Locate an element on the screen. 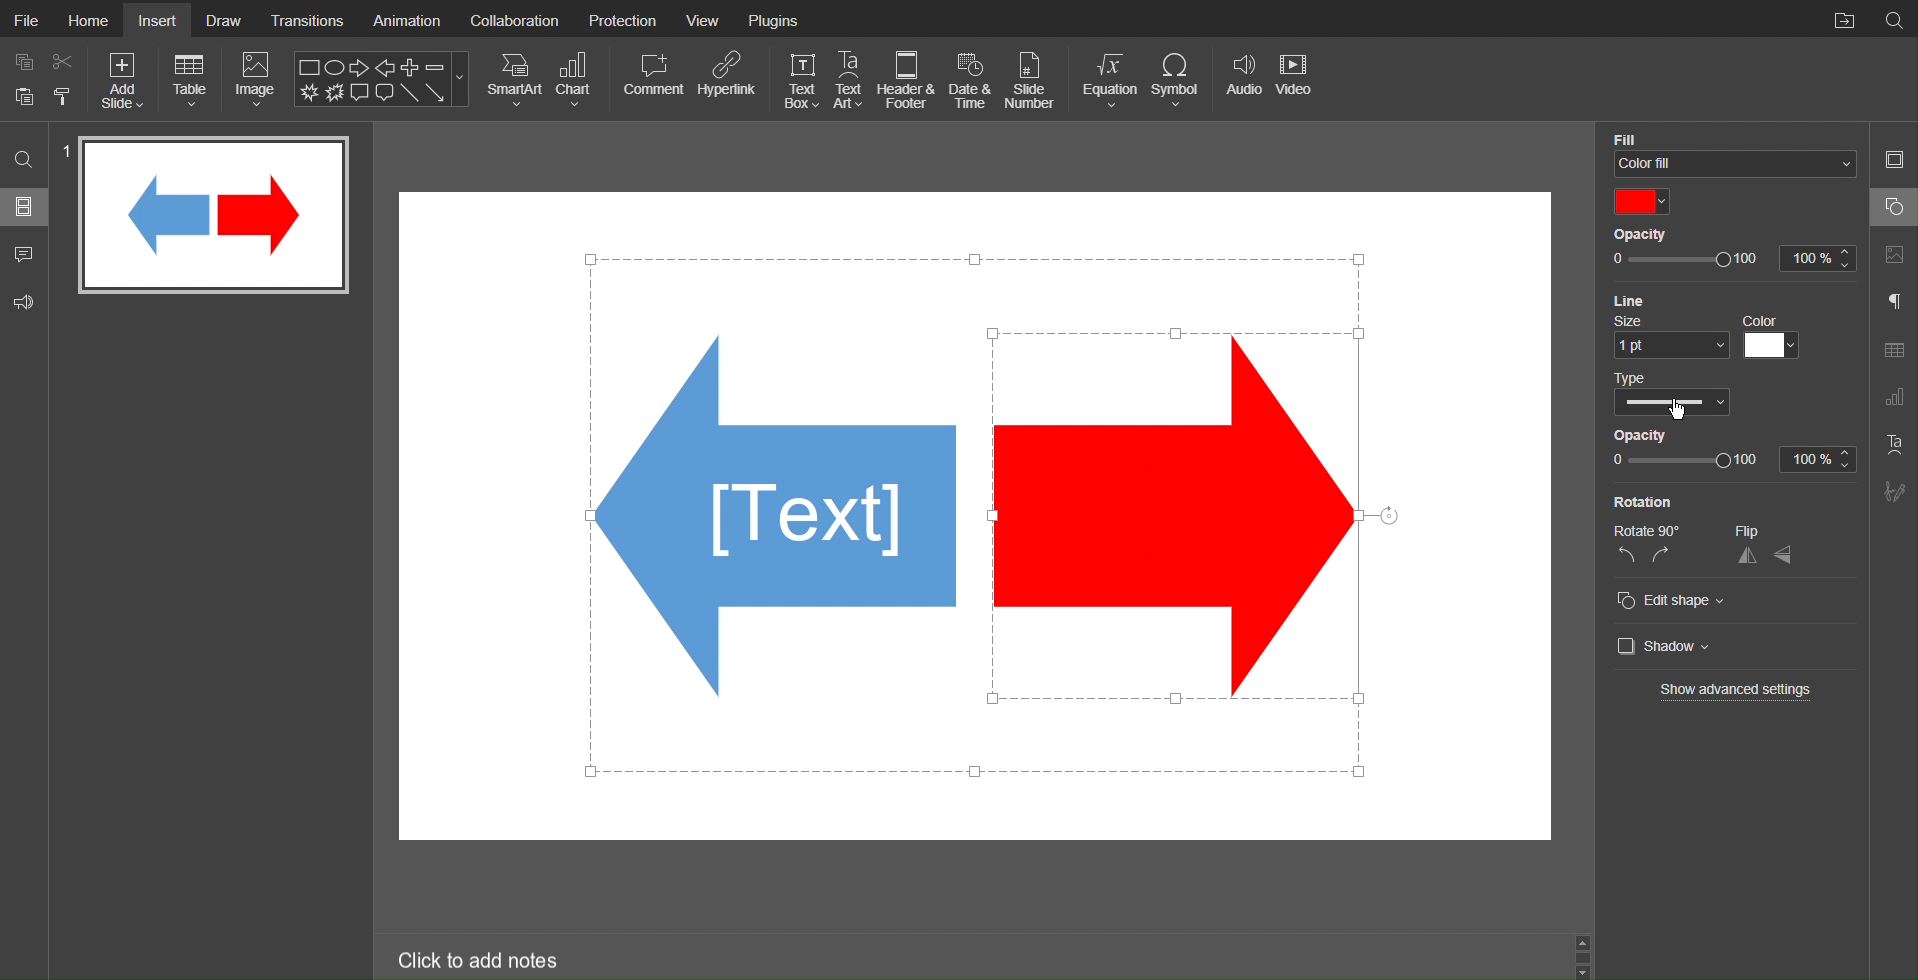 This screenshot has height=980, width=1918. Chart is located at coordinates (578, 80).